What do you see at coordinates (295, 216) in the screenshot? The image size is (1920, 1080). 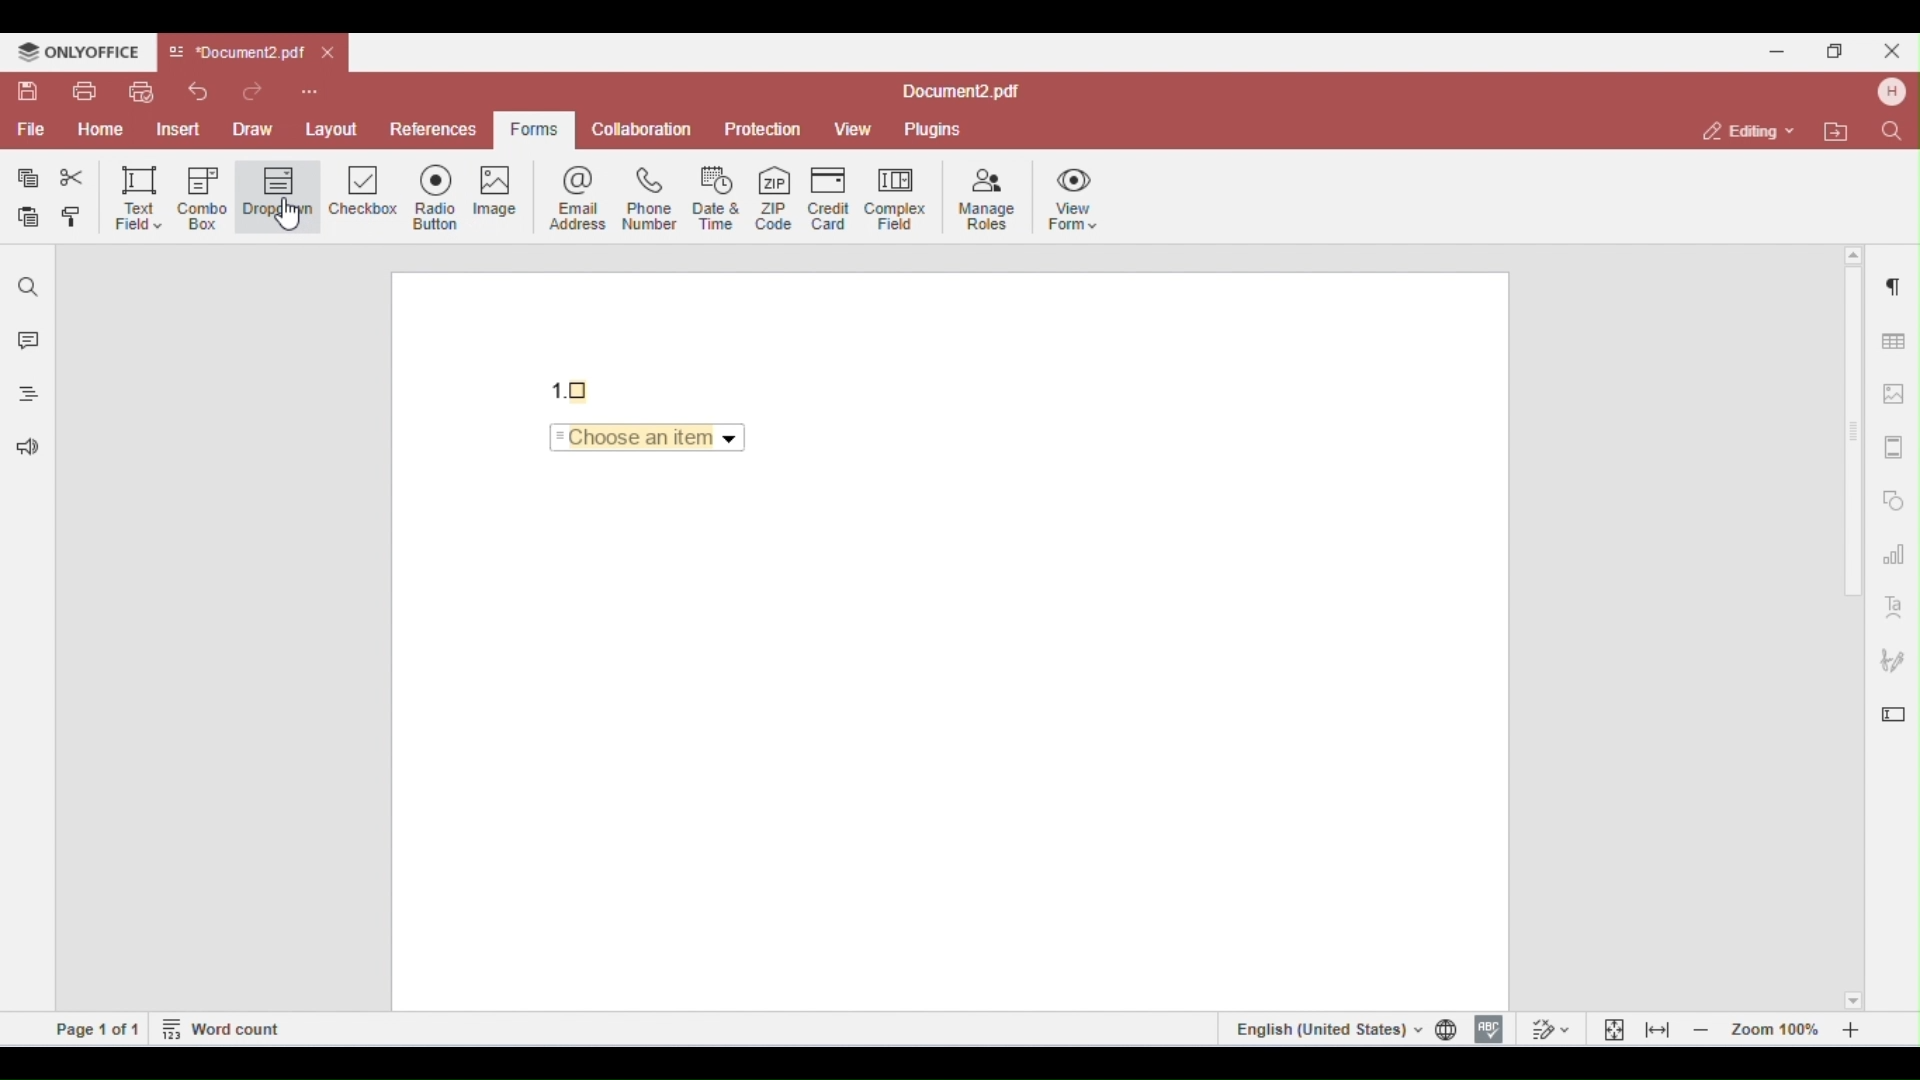 I see `cursor movement` at bounding box center [295, 216].